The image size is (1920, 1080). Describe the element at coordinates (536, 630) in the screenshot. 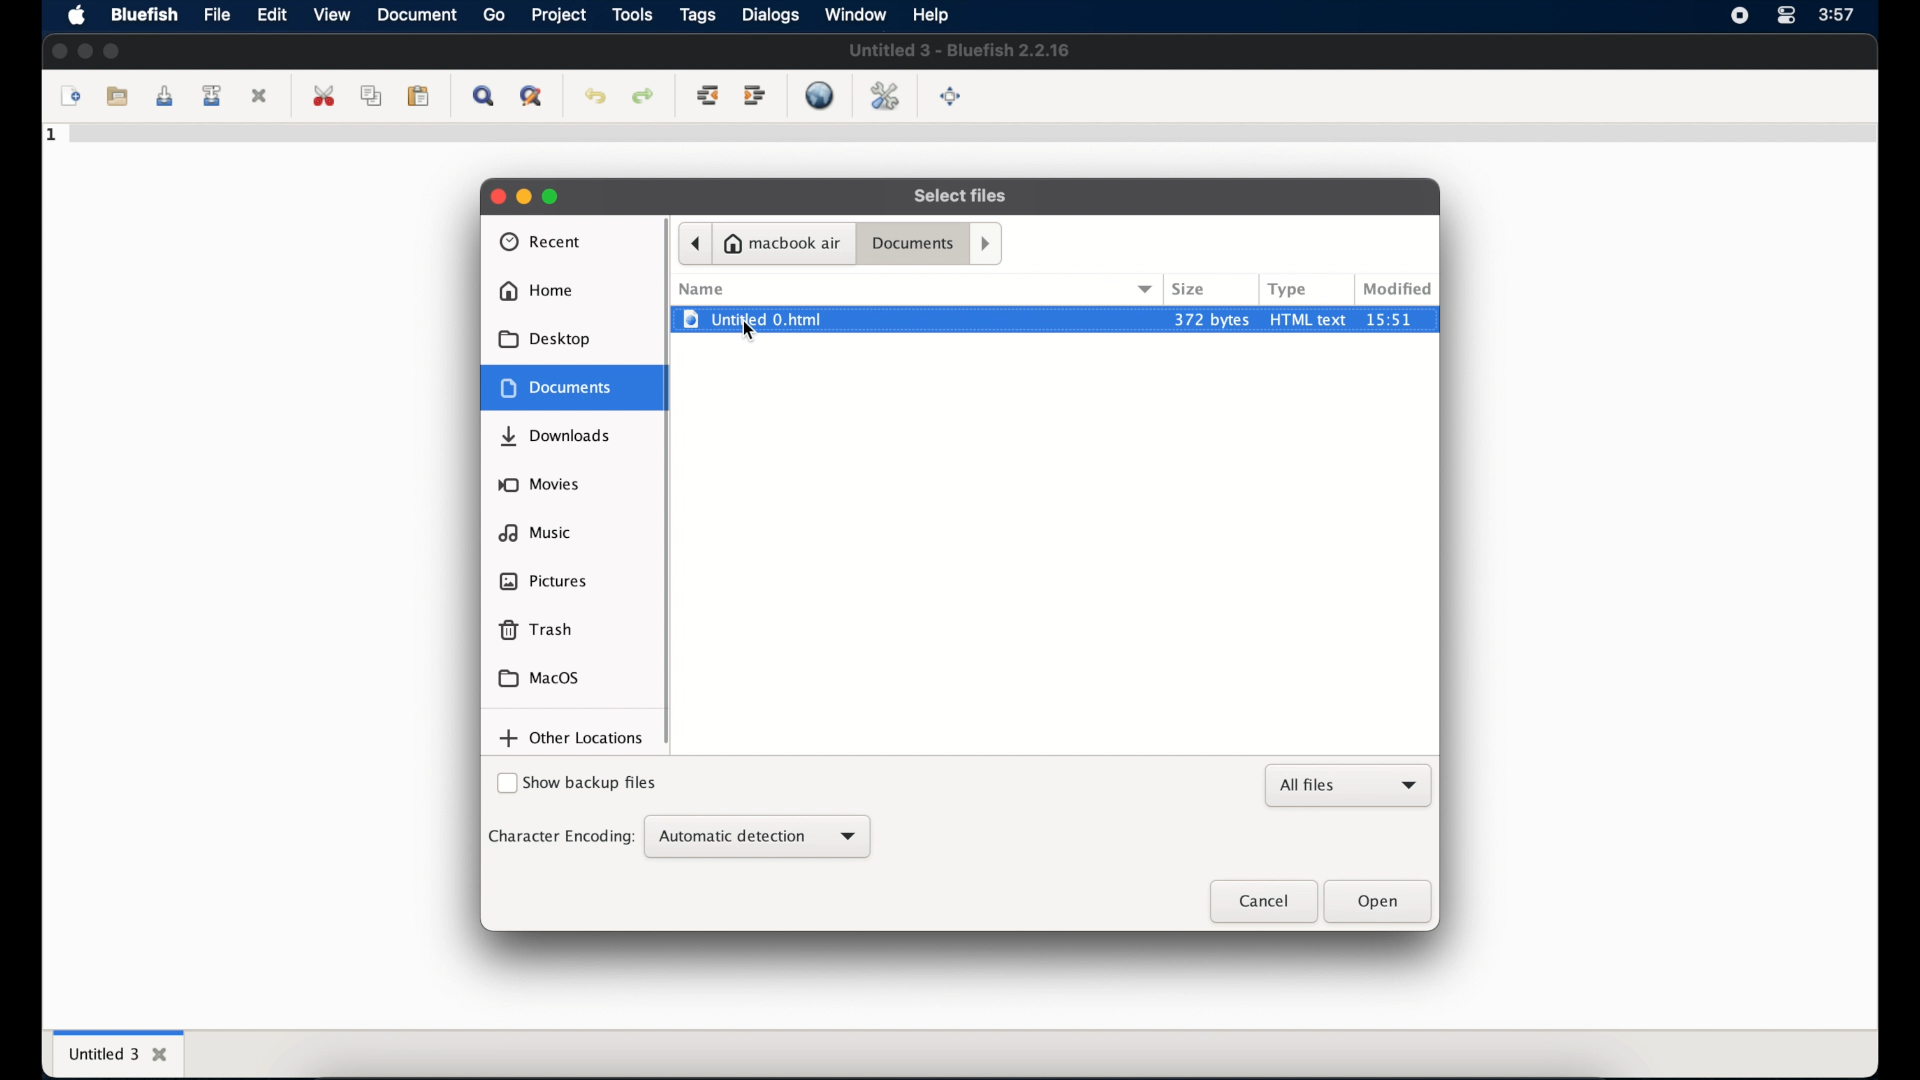

I see `trash` at that location.